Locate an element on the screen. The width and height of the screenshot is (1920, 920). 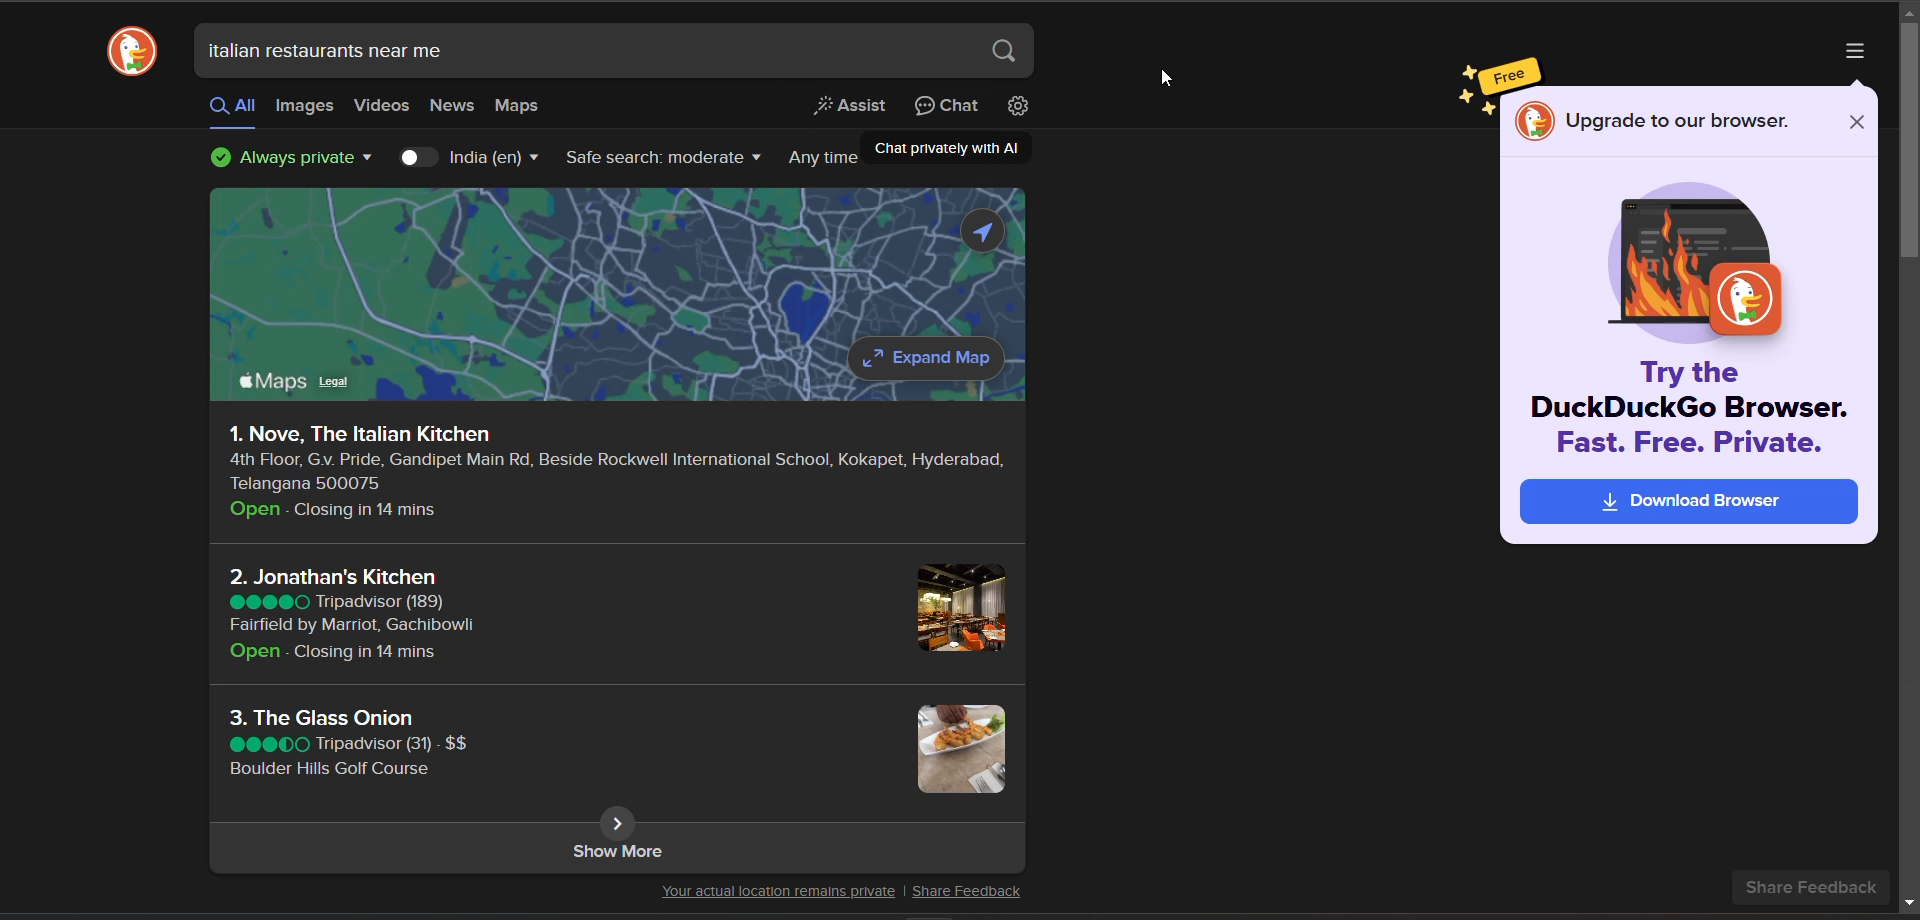
Search maps is located at coordinates (516, 105).